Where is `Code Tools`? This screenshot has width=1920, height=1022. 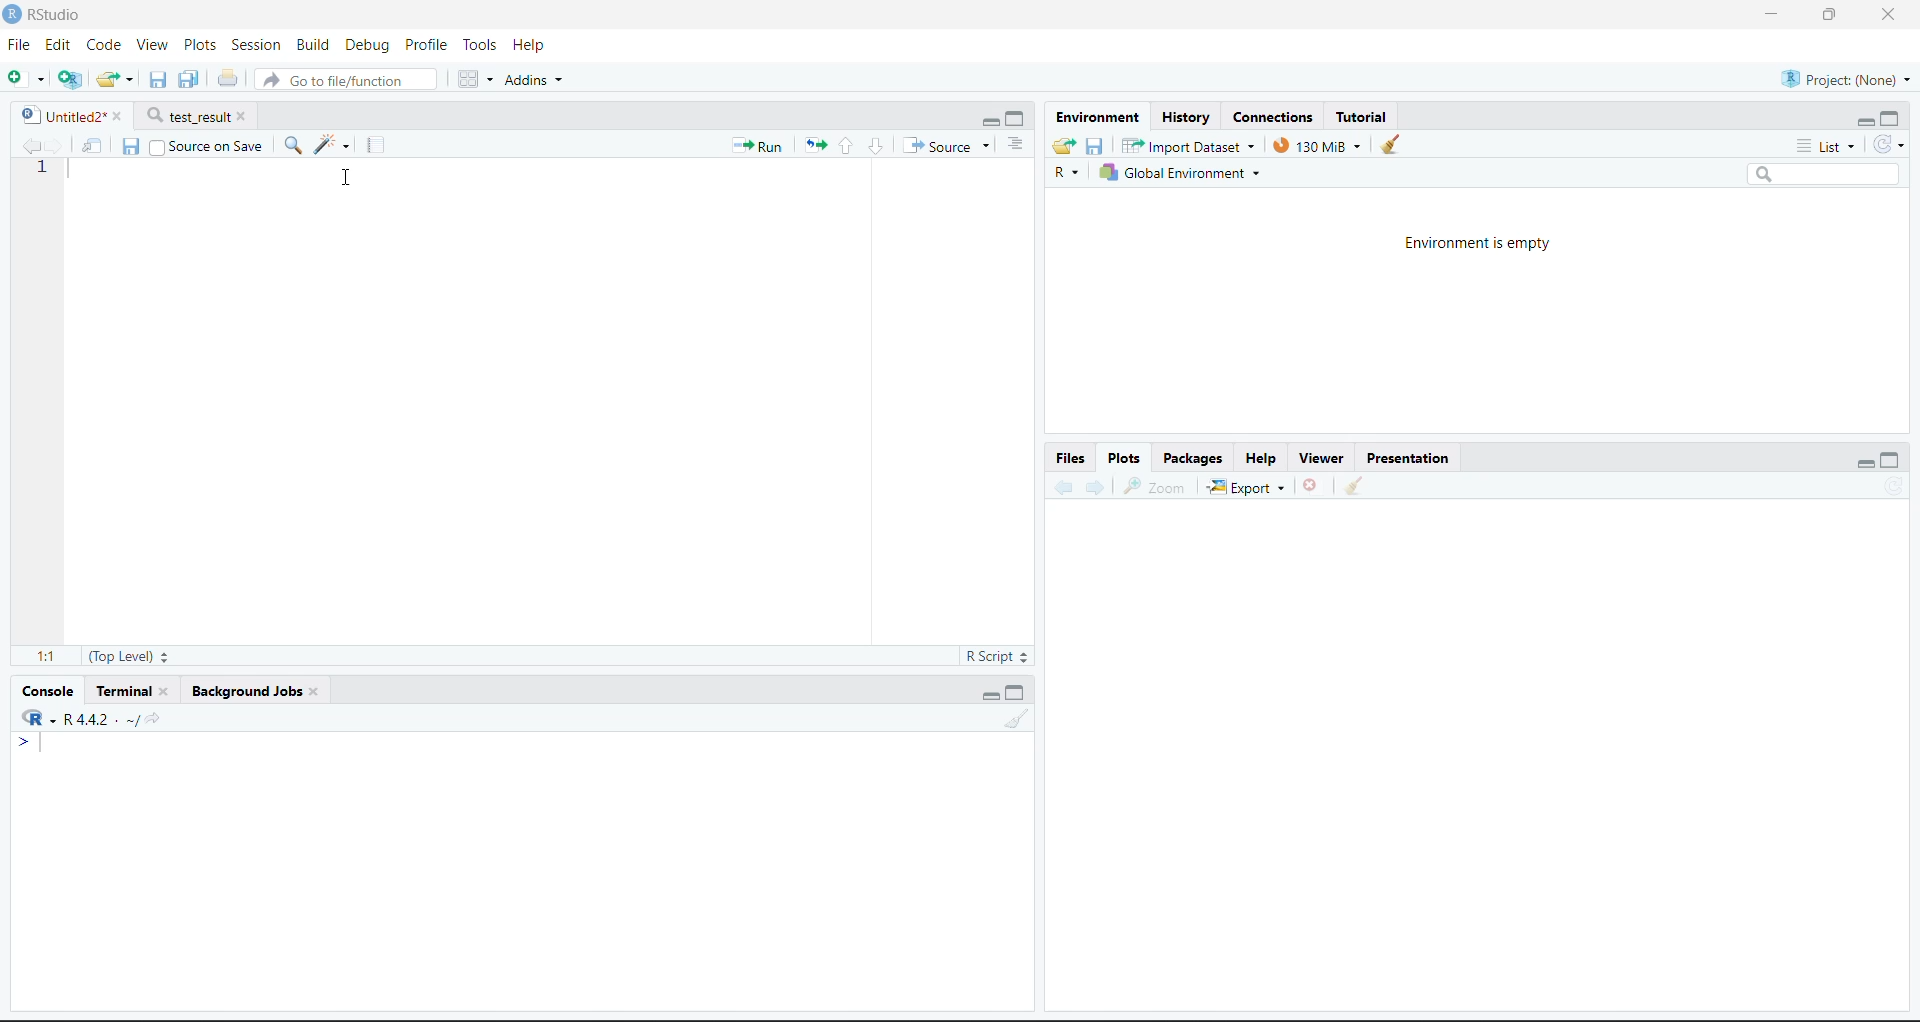
Code Tools is located at coordinates (330, 143).